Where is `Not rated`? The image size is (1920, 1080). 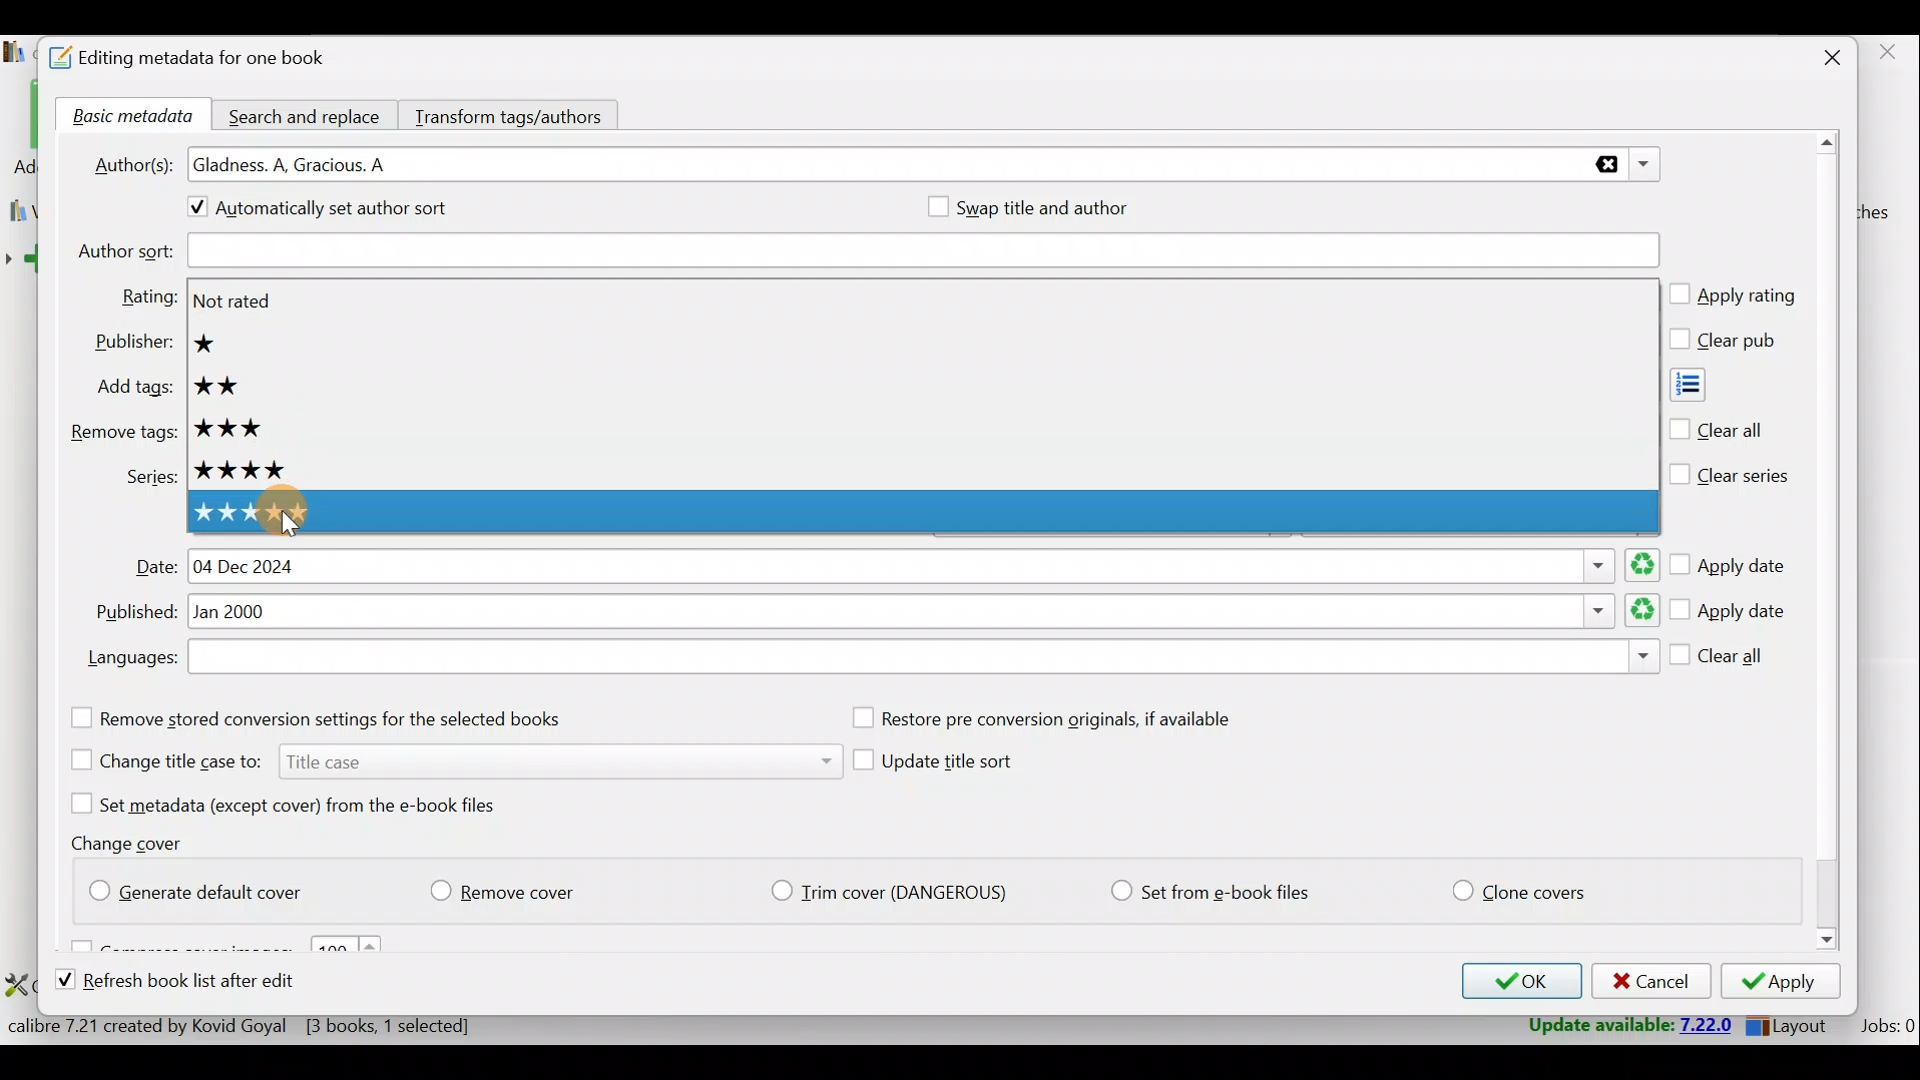 Not rated is located at coordinates (244, 297).